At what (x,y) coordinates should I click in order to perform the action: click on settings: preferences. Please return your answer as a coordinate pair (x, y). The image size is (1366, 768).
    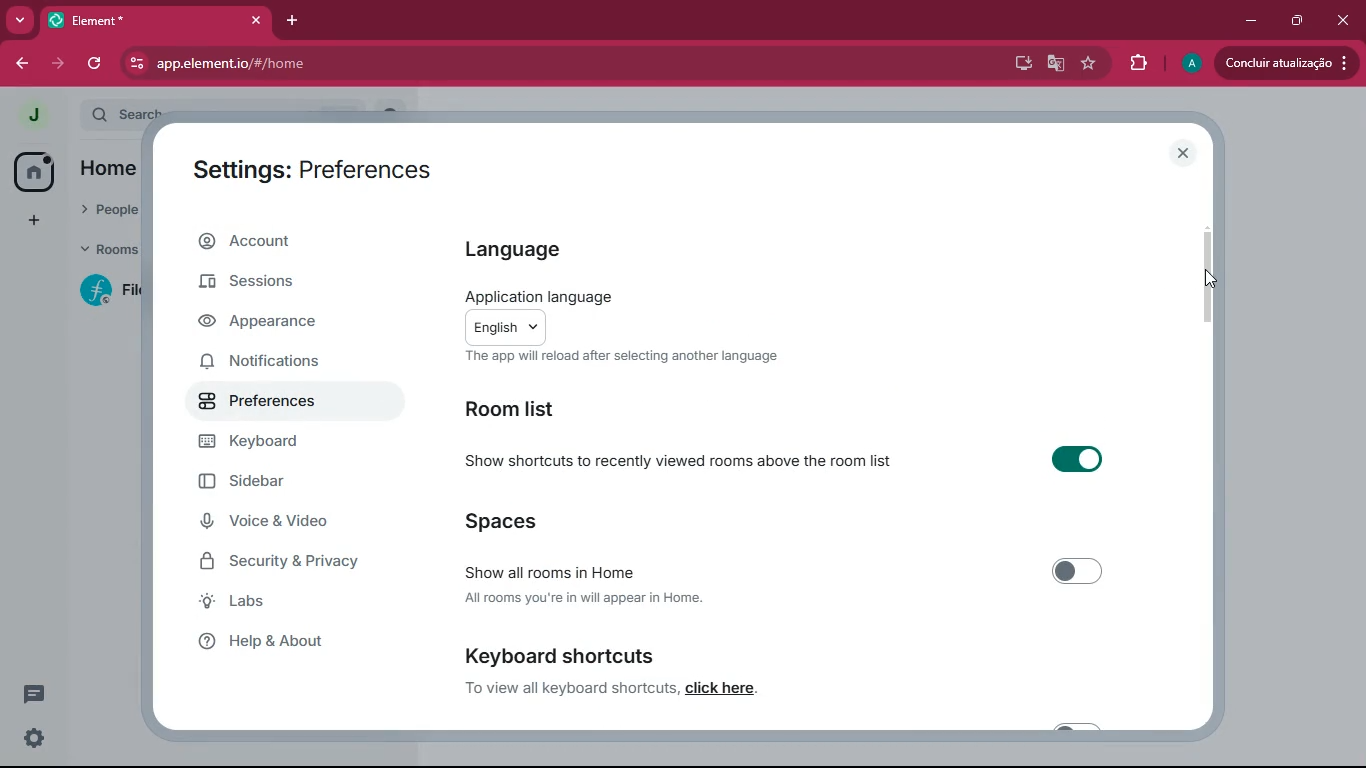
    Looking at the image, I should click on (318, 167).